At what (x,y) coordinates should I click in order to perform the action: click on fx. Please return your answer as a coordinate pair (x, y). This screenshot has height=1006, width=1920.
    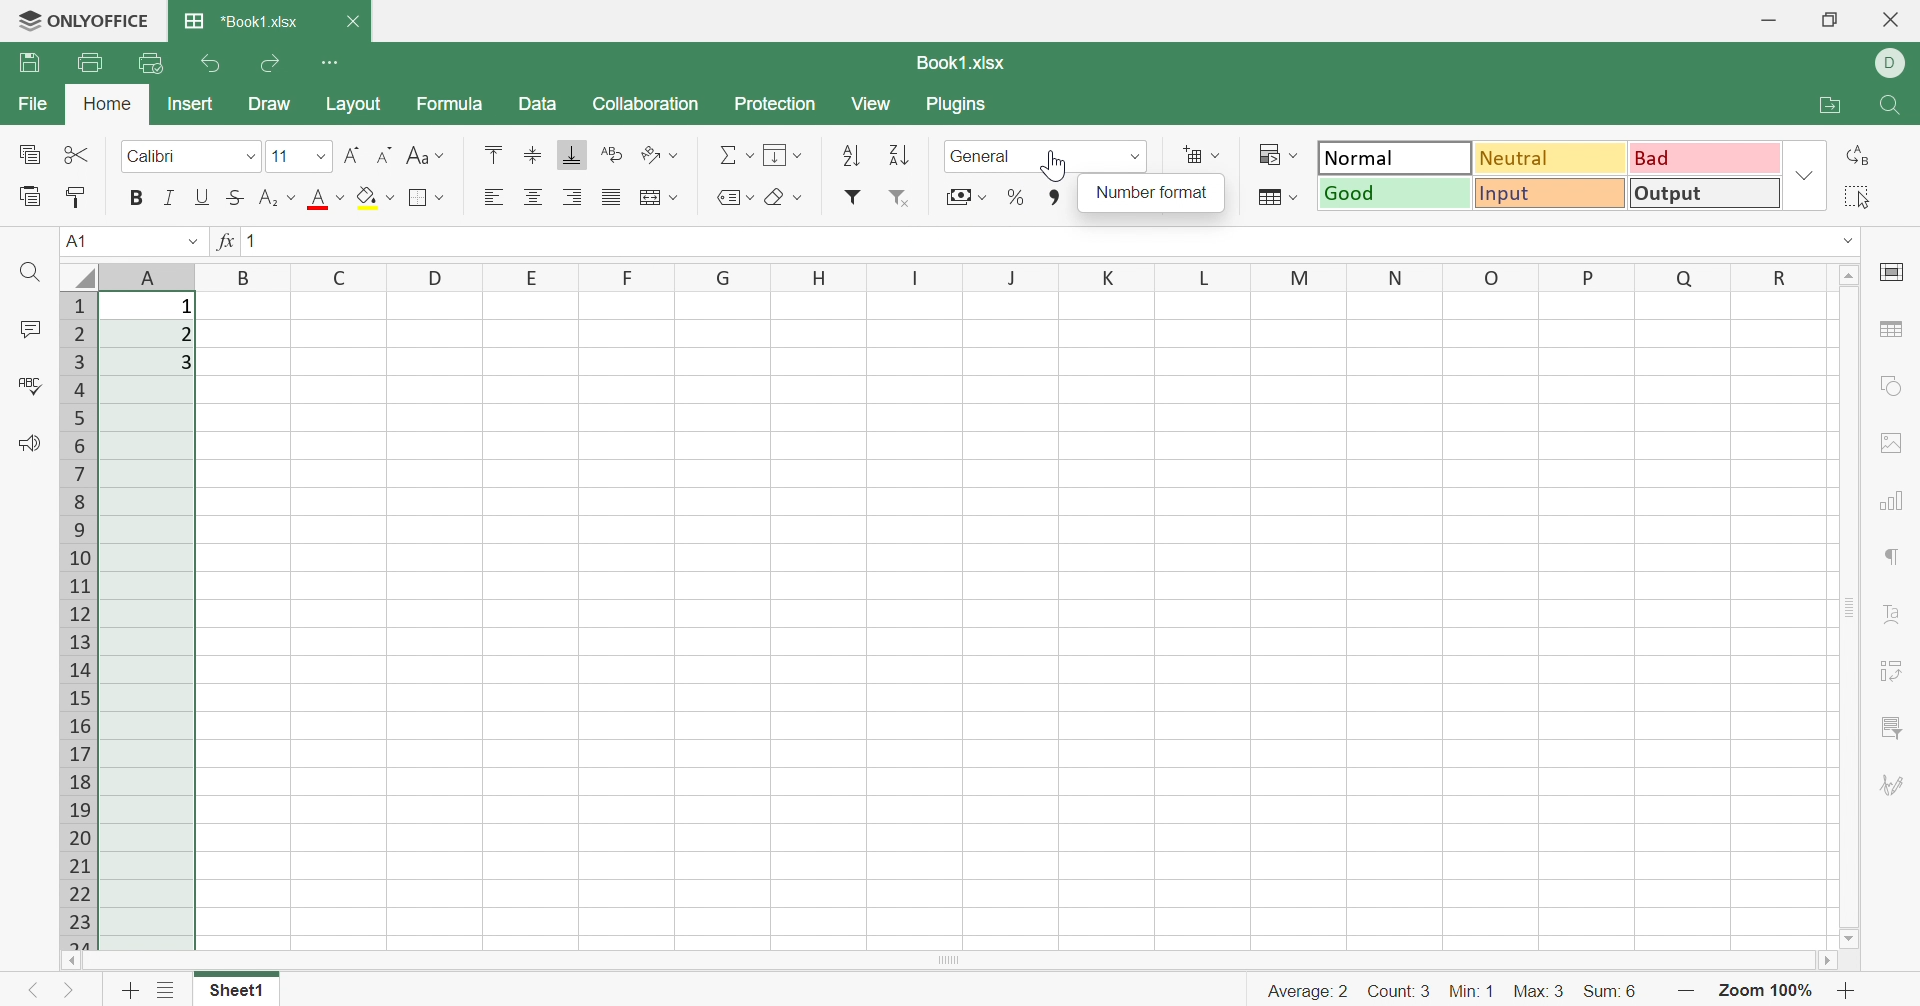
    Looking at the image, I should click on (223, 240).